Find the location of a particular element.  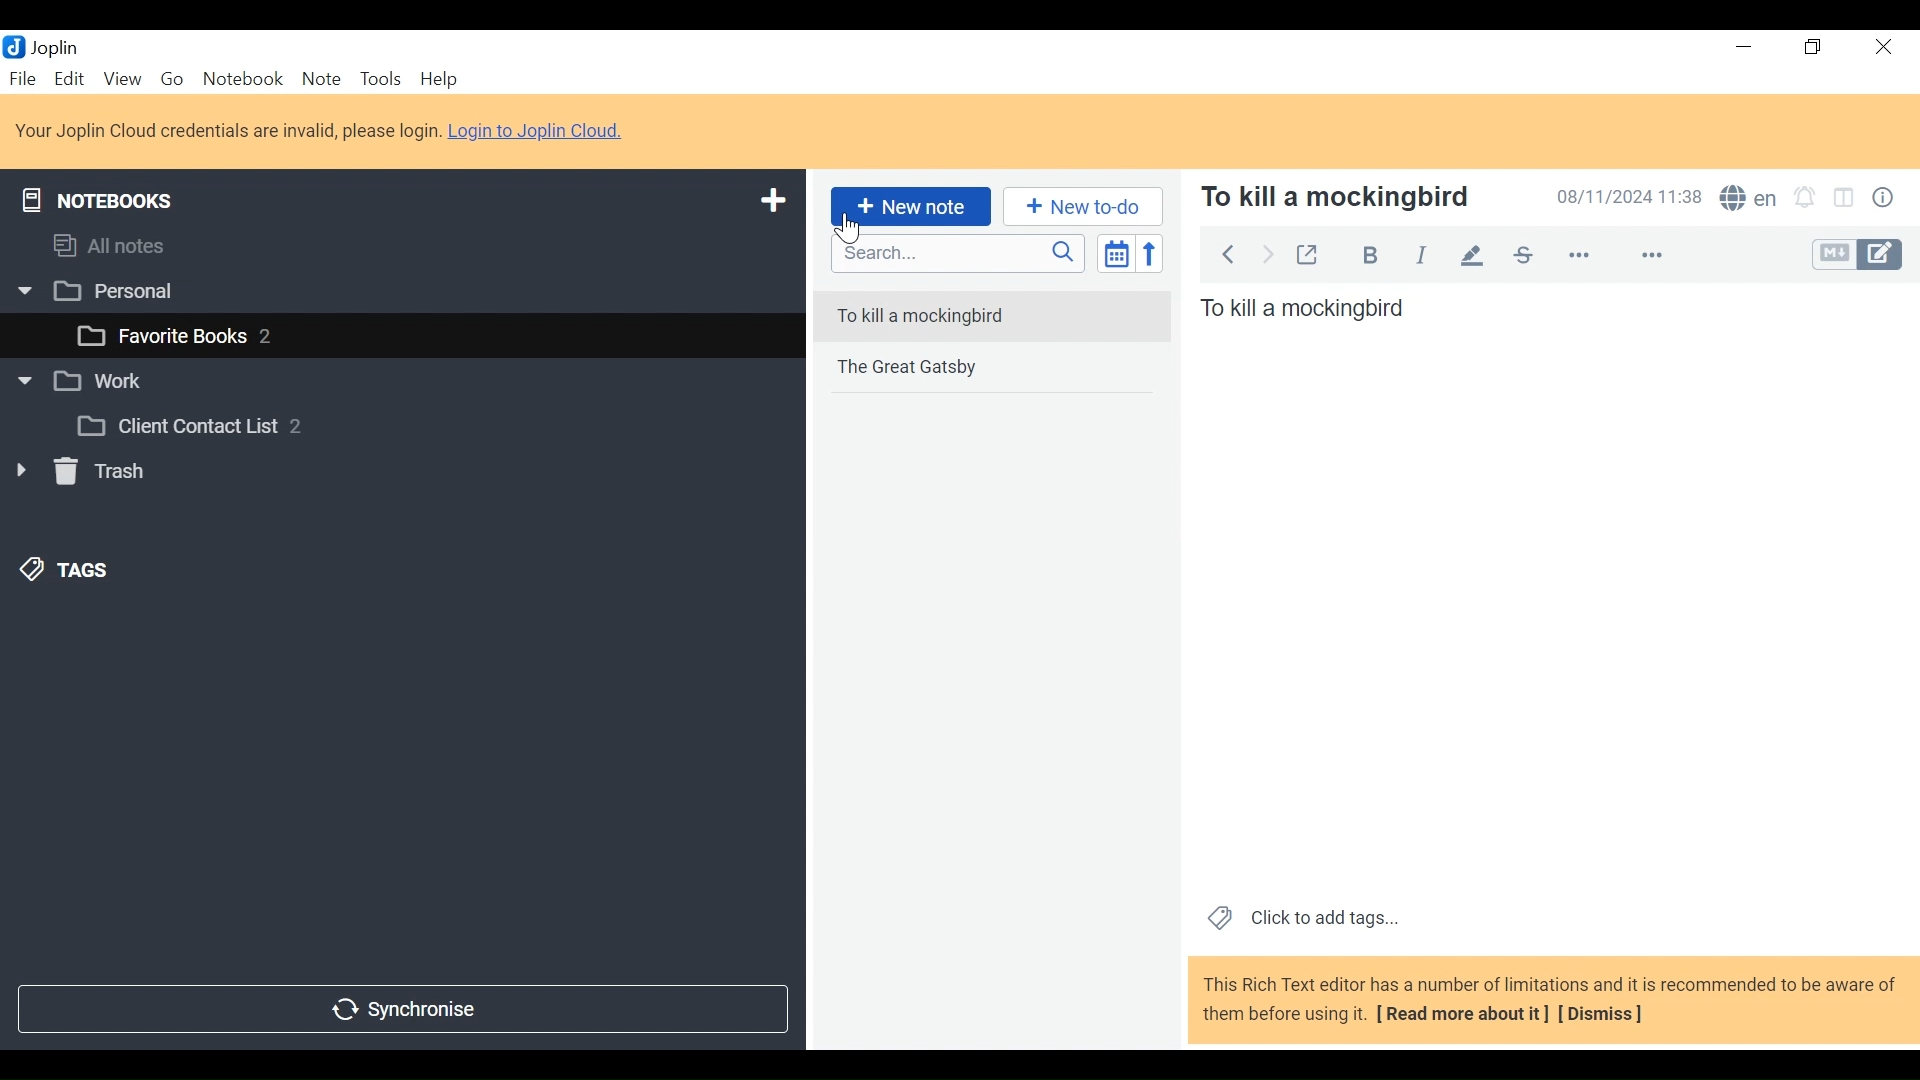

Toggle Editor is located at coordinates (1863, 255).